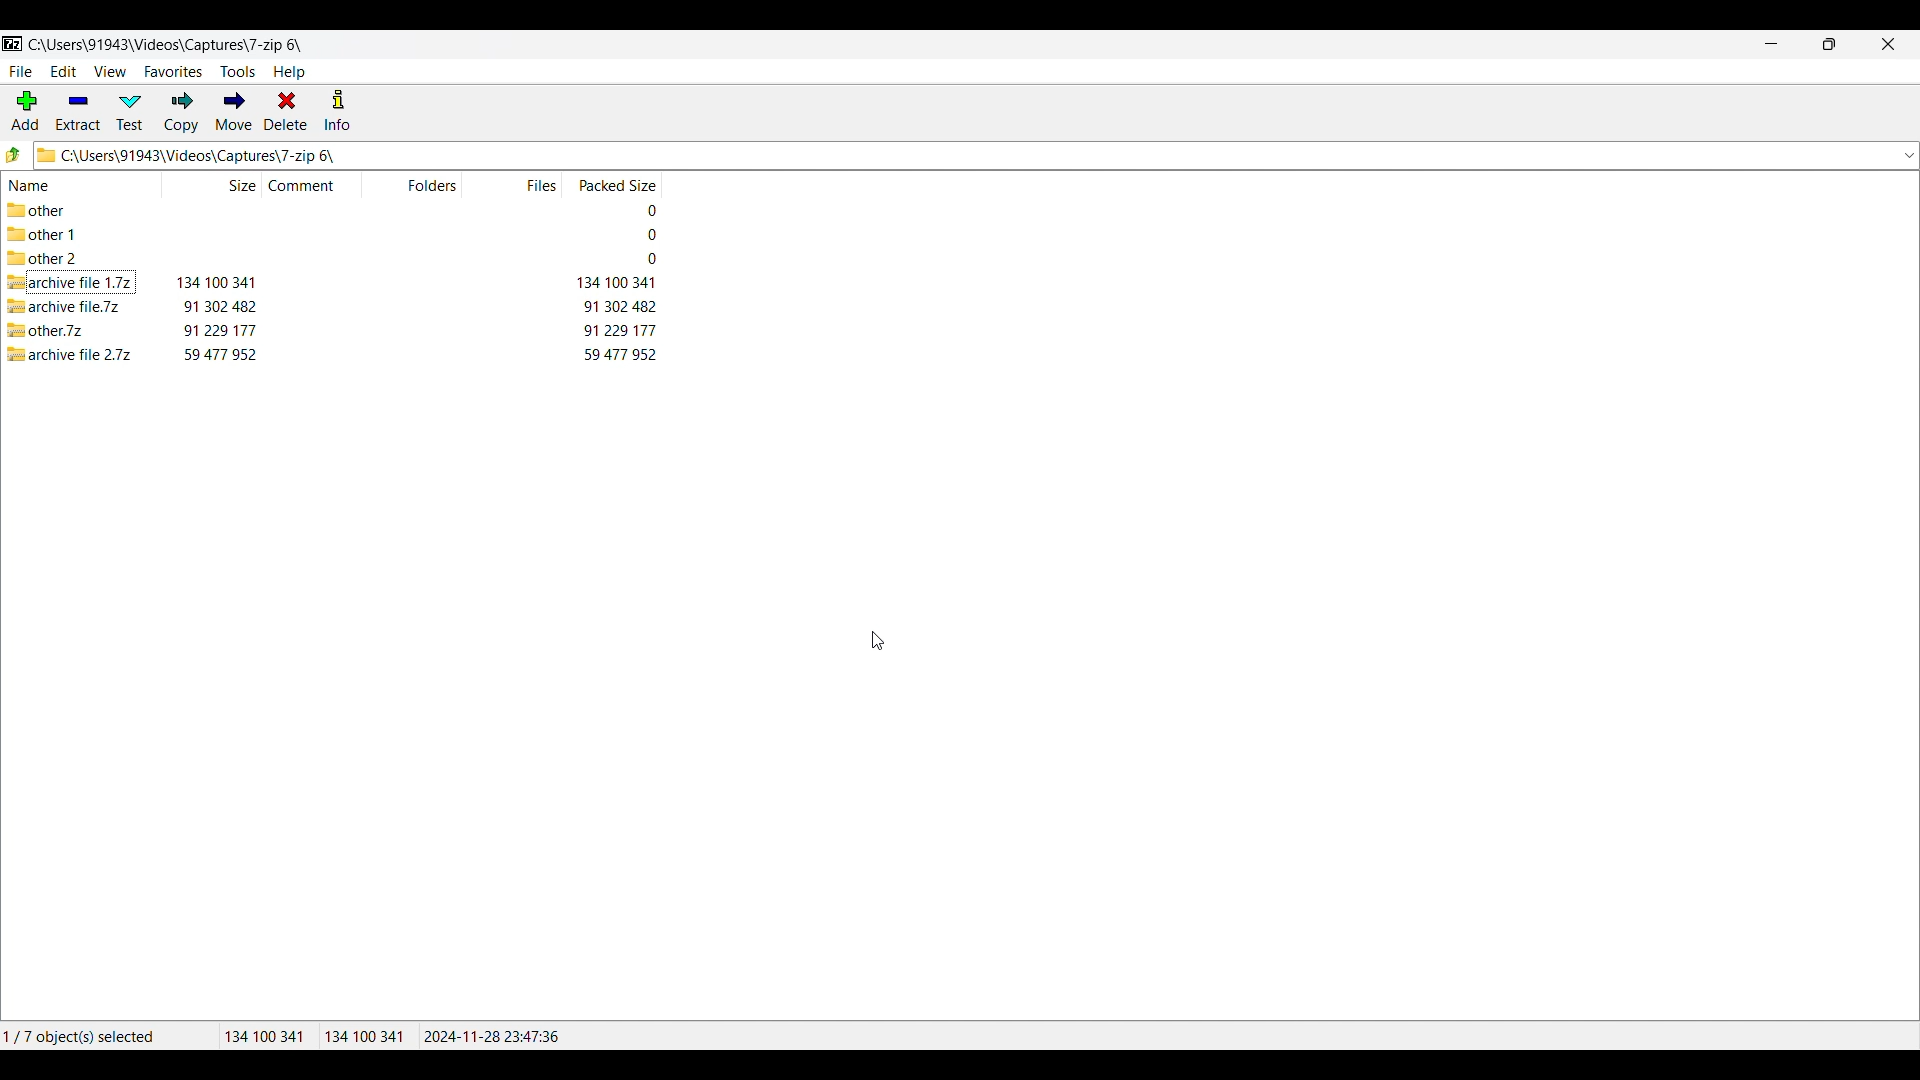 Image resolution: width=1920 pixels, height=1080 pixels. I want to click on Info, so click(337, 109).